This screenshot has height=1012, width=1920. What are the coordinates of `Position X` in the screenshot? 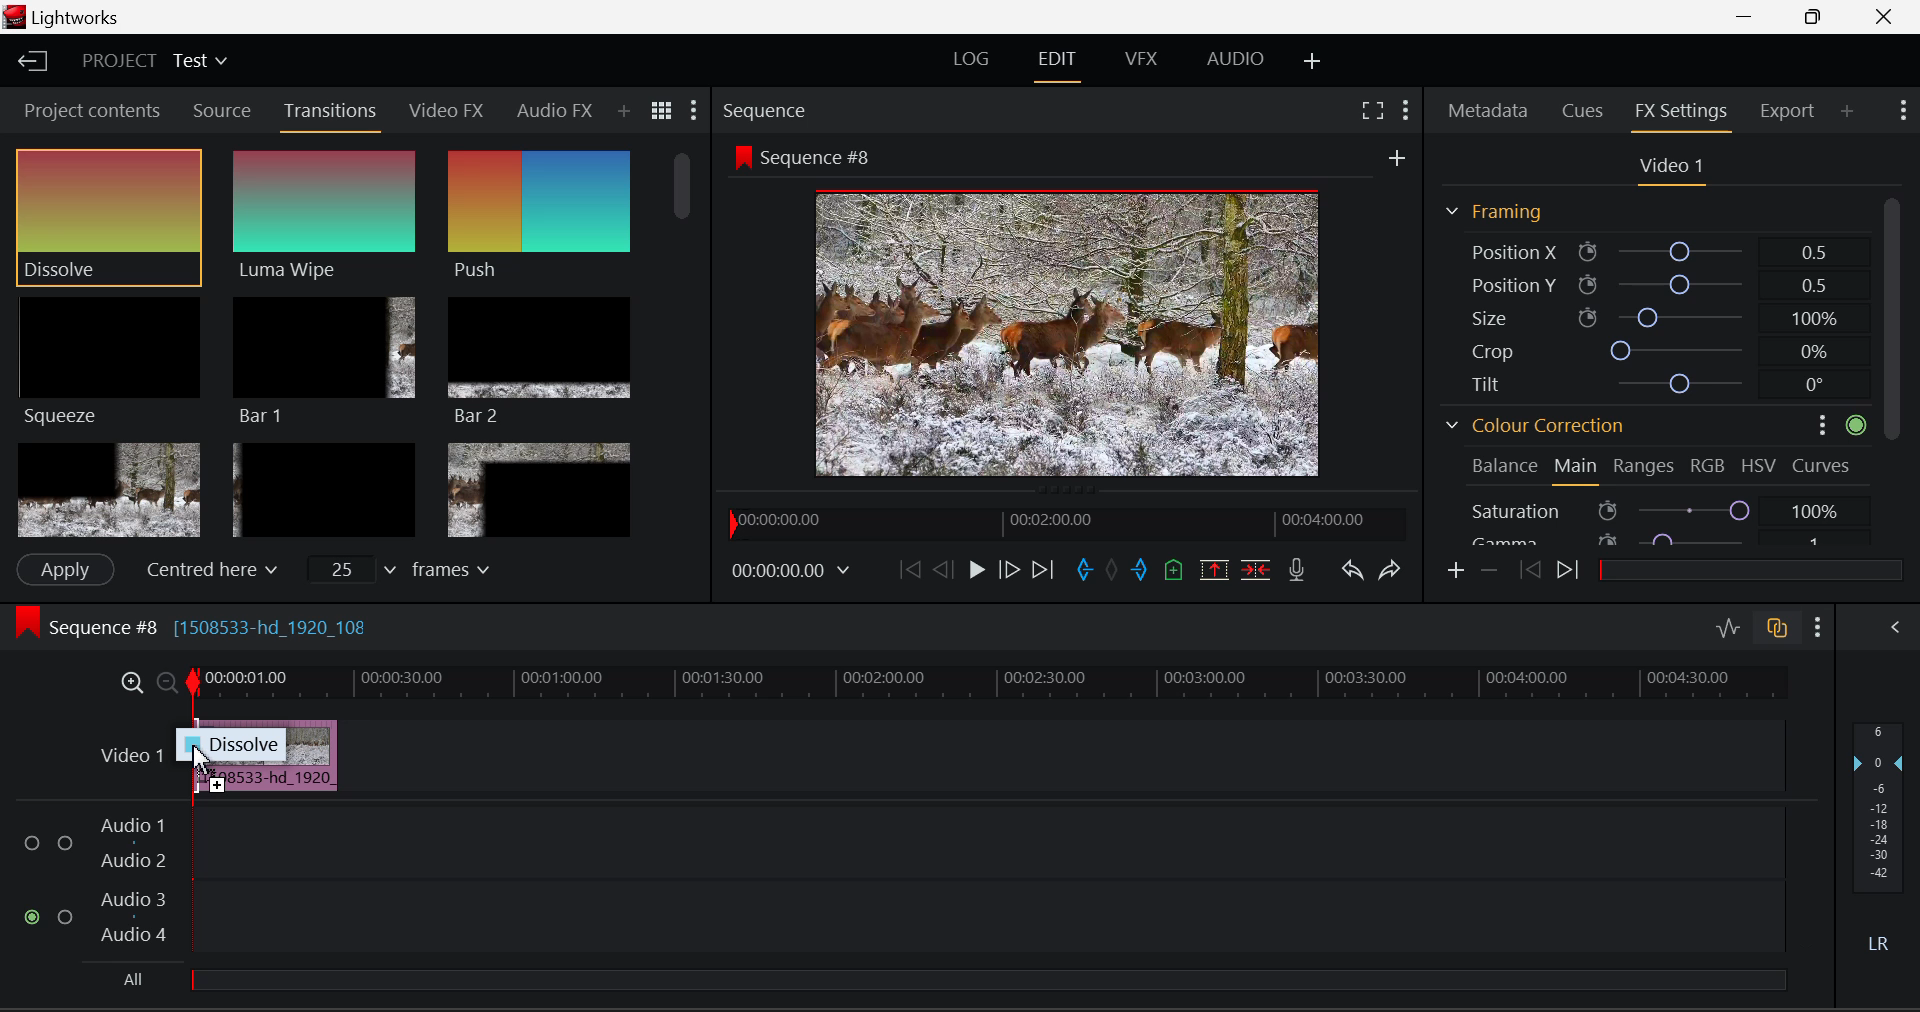 It's located at (1649, 252).